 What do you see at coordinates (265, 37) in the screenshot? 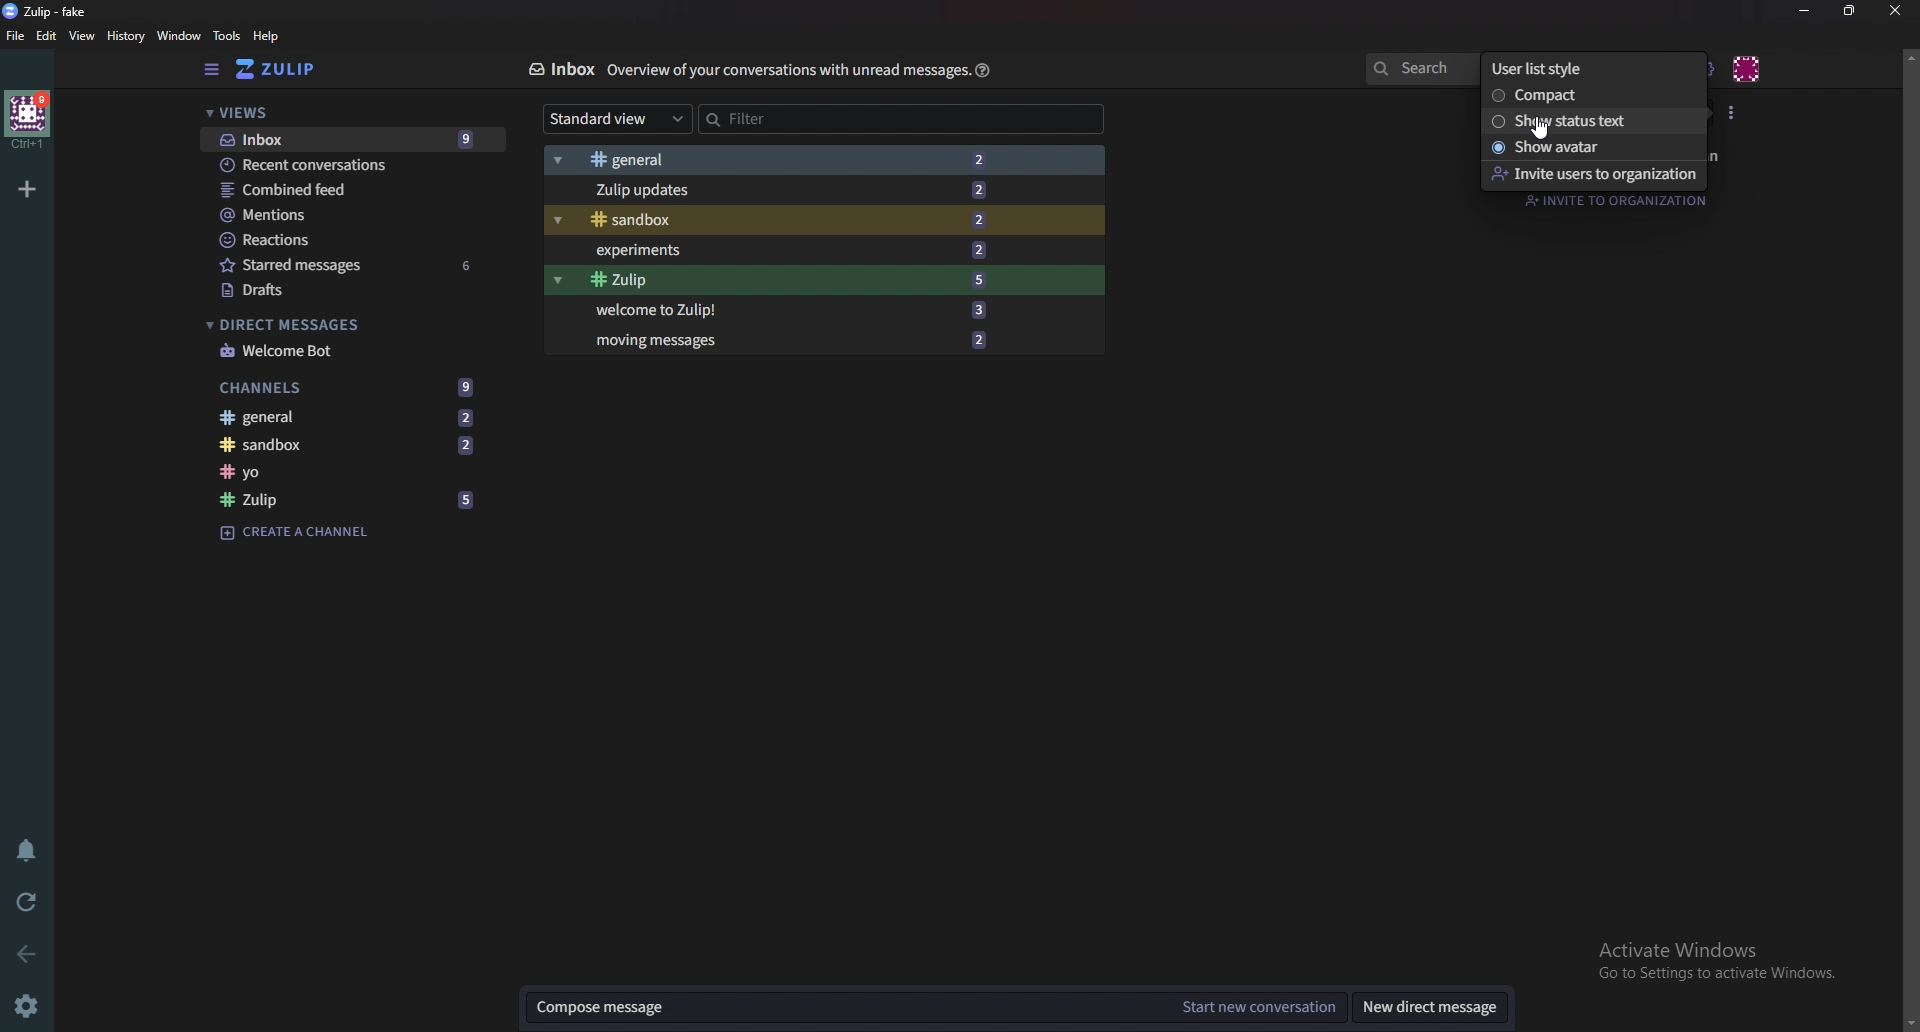
I see `help` at bounding box center [265, 37].